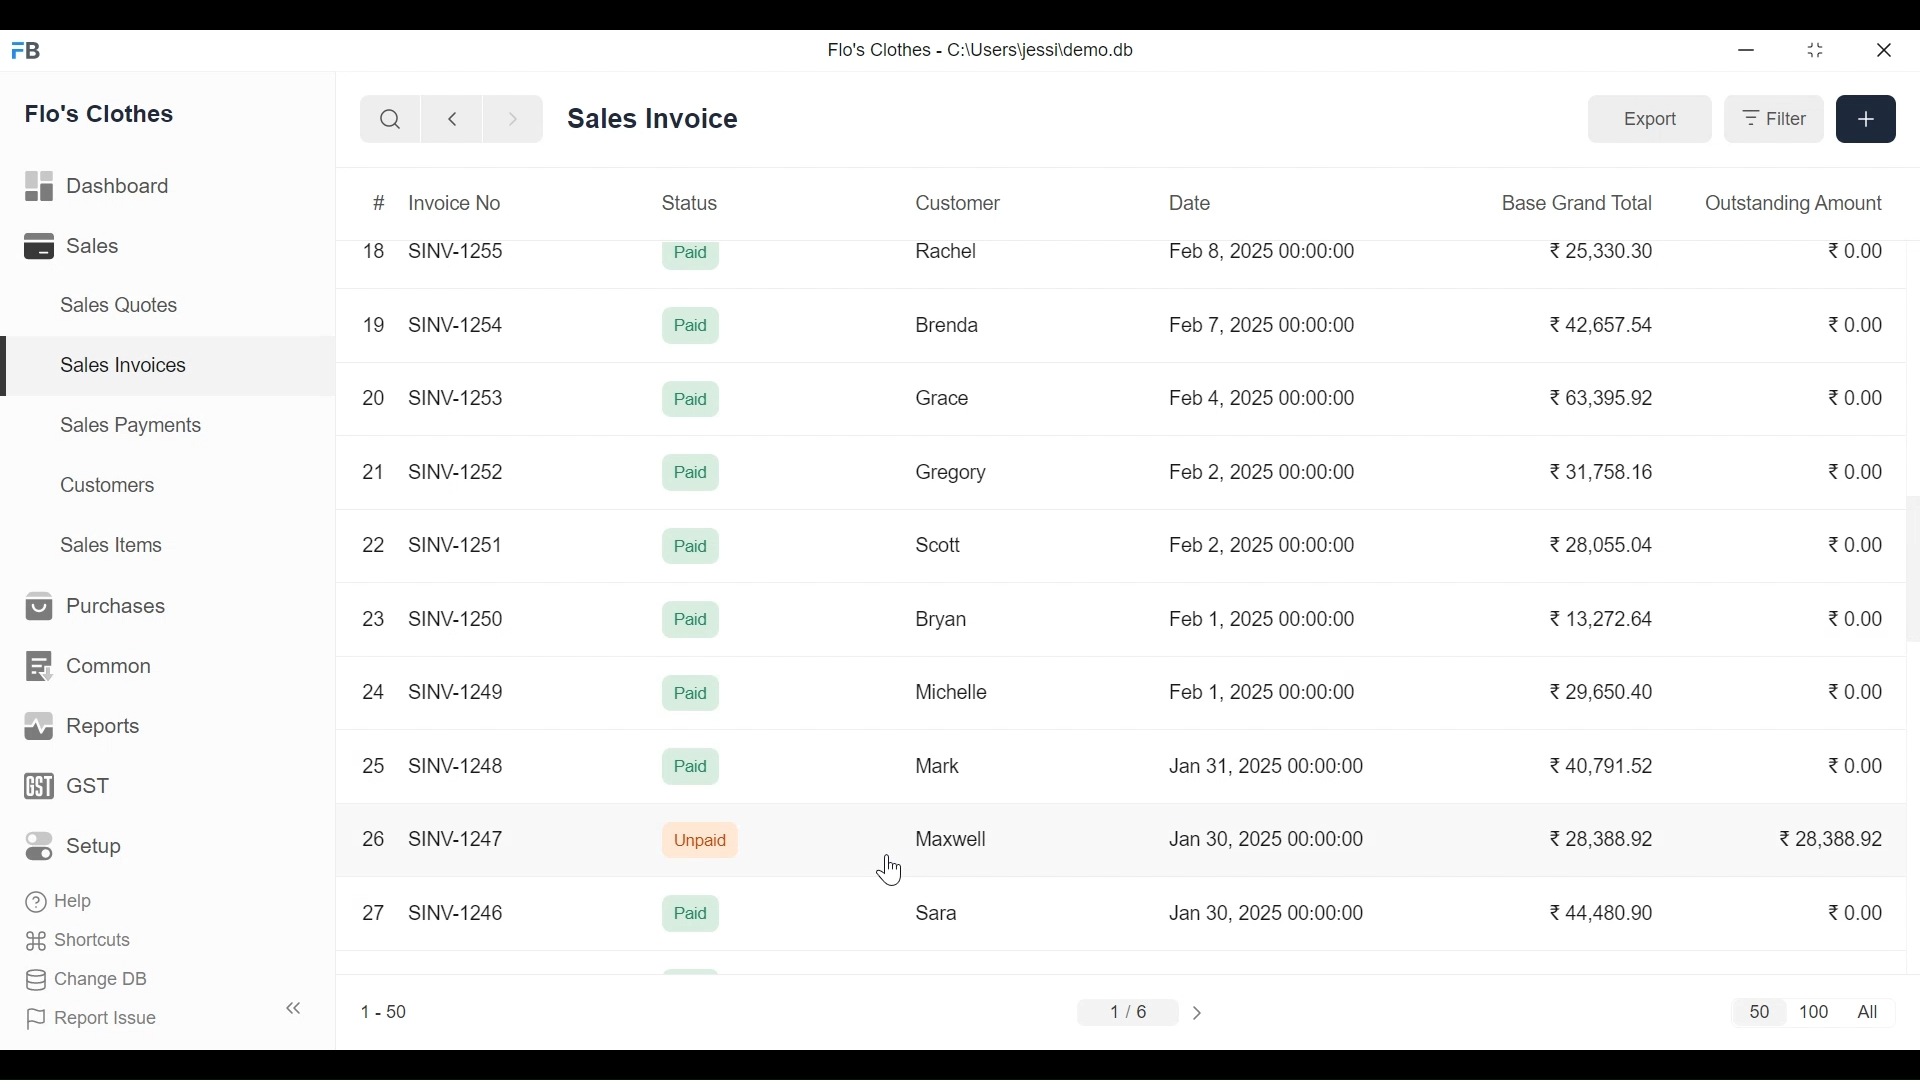  Describe the element at coordinates (102, 113) in the screenshot. I see `Flo's Clothes` at that location.